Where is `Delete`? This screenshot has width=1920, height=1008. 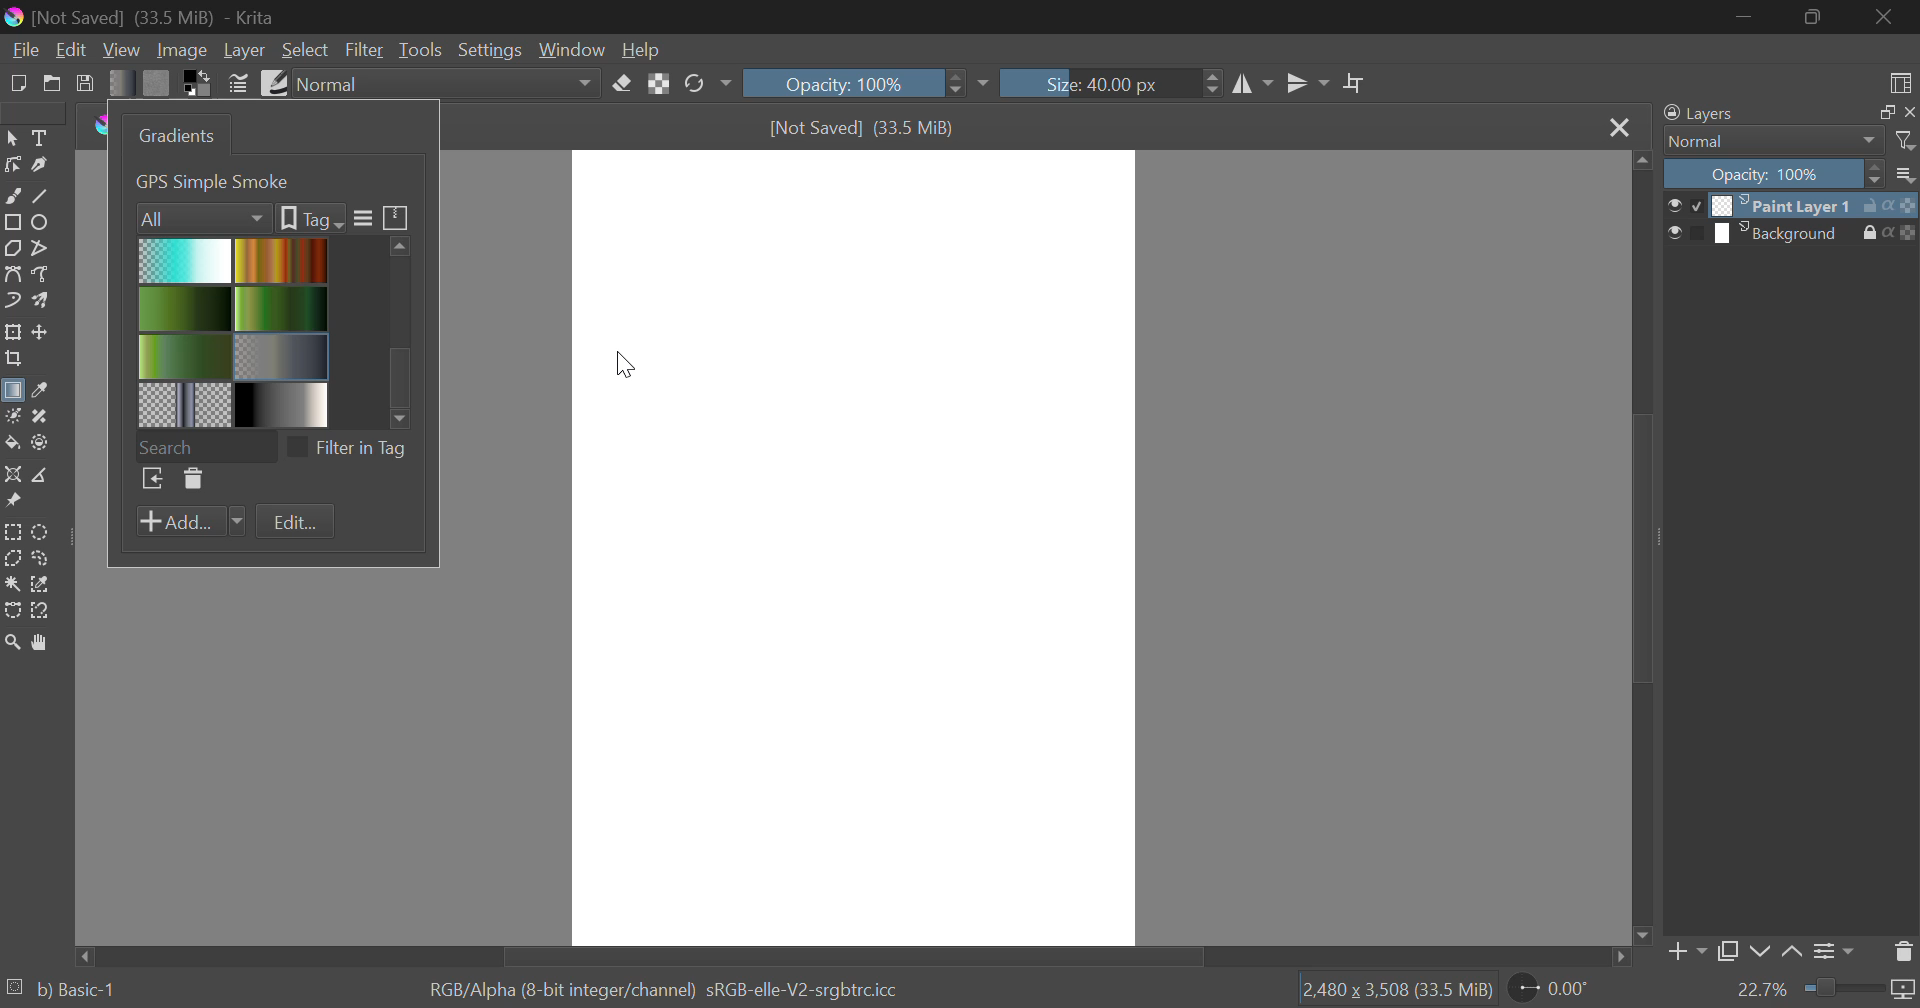 Delete is located at coordinates (191, 480).